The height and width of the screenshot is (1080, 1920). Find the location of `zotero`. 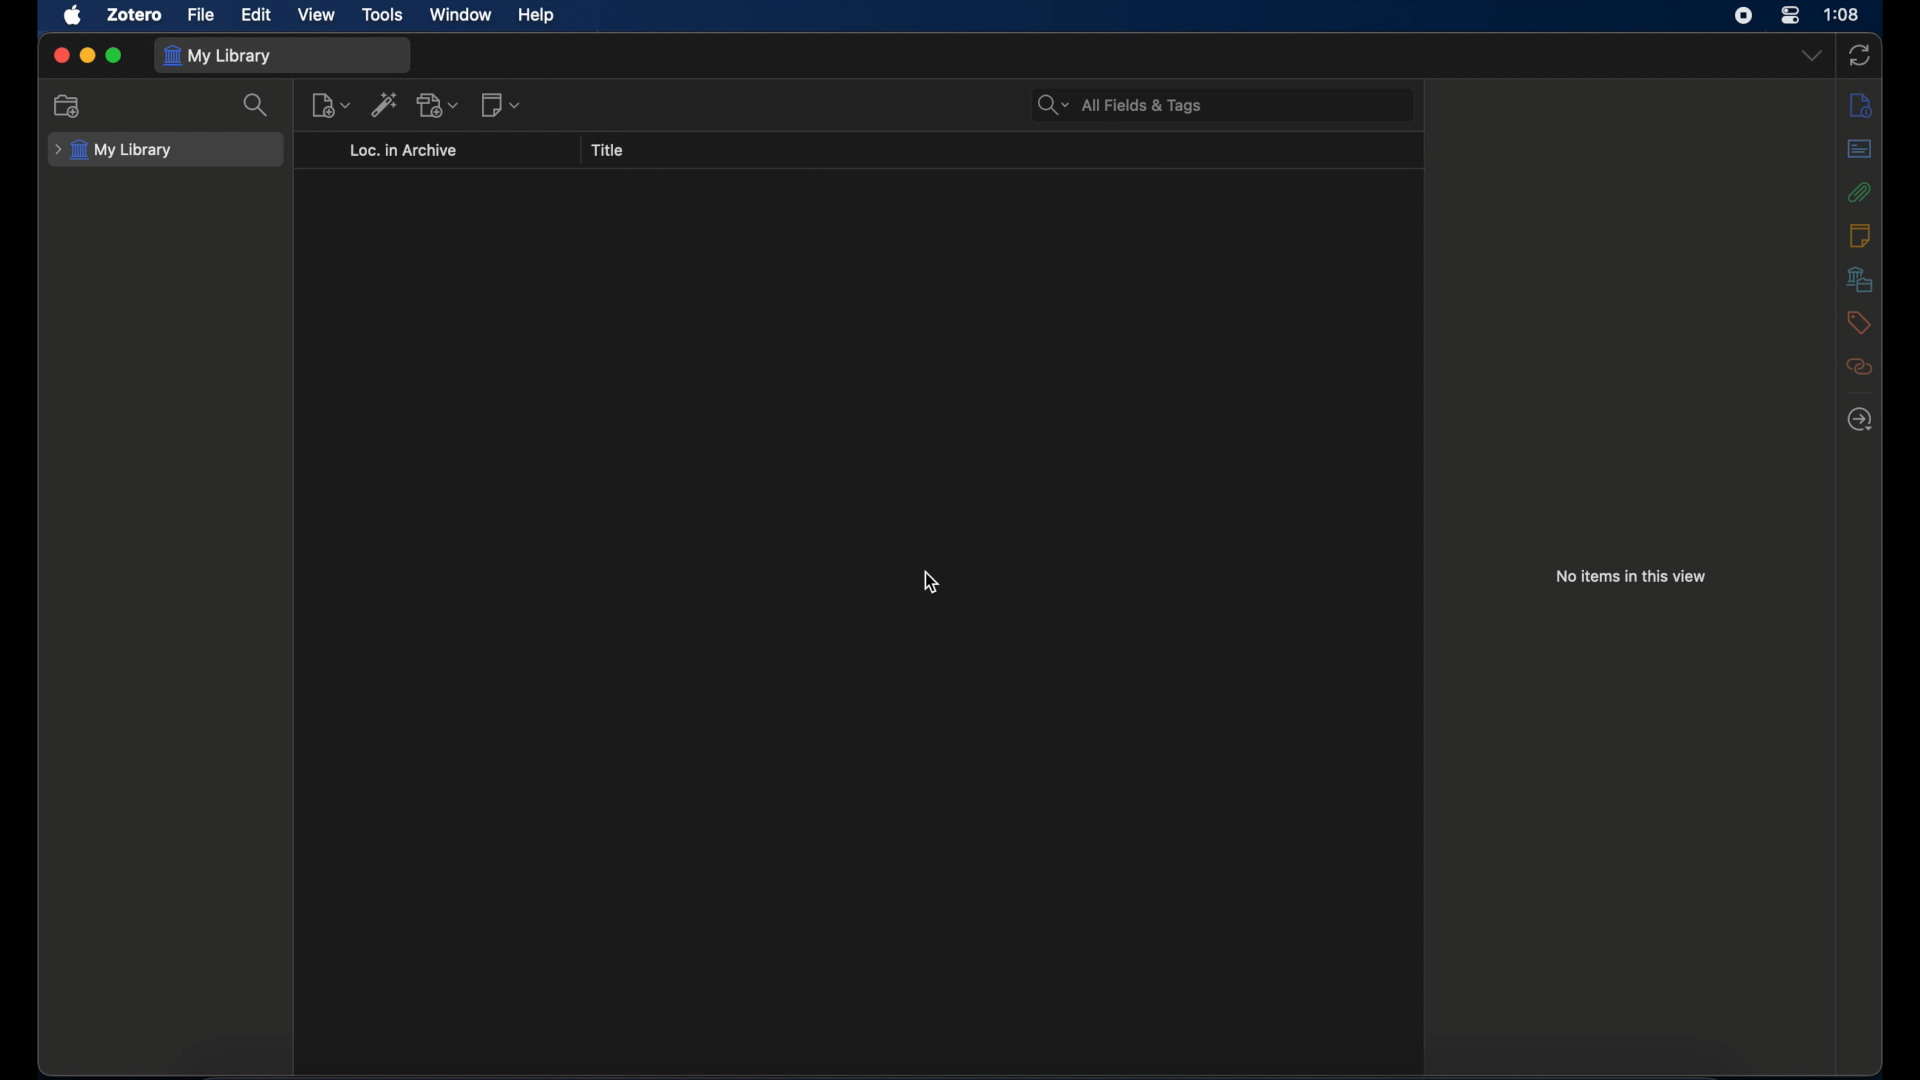

zotero is located at coordinates (136, 15).